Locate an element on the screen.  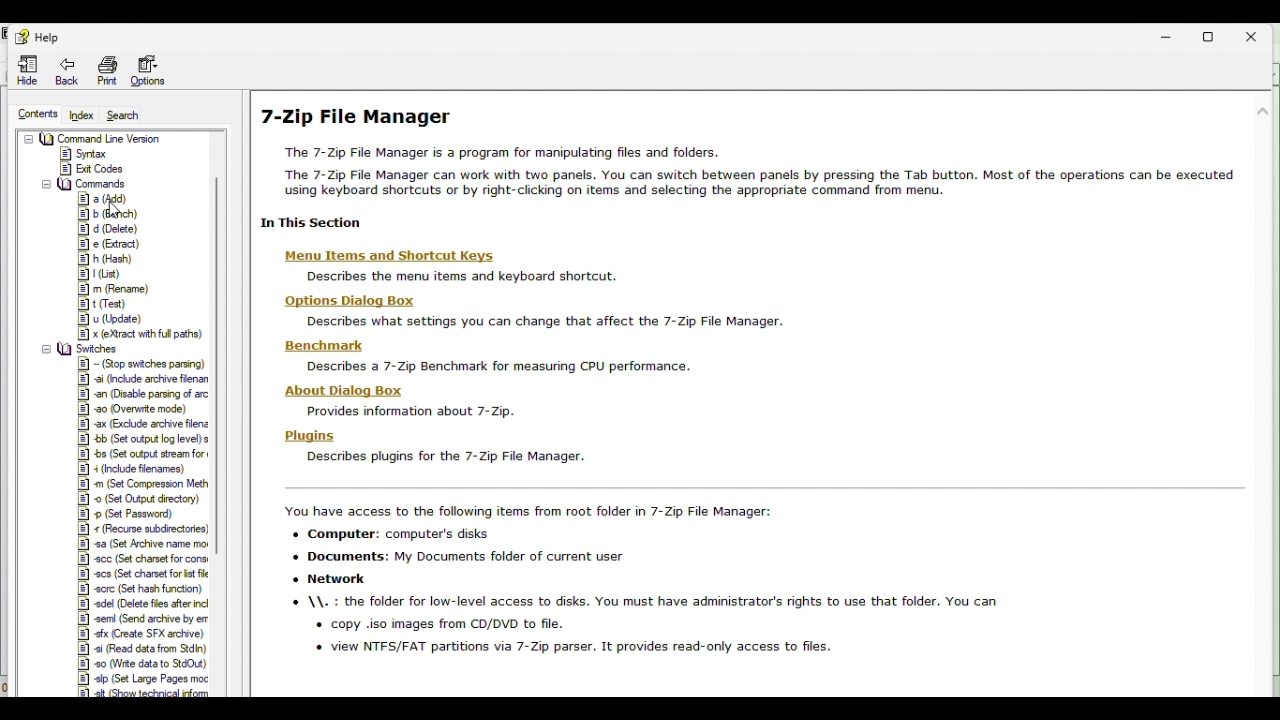
Provides information about 7- Zip. is located at coordinates (406, 411).